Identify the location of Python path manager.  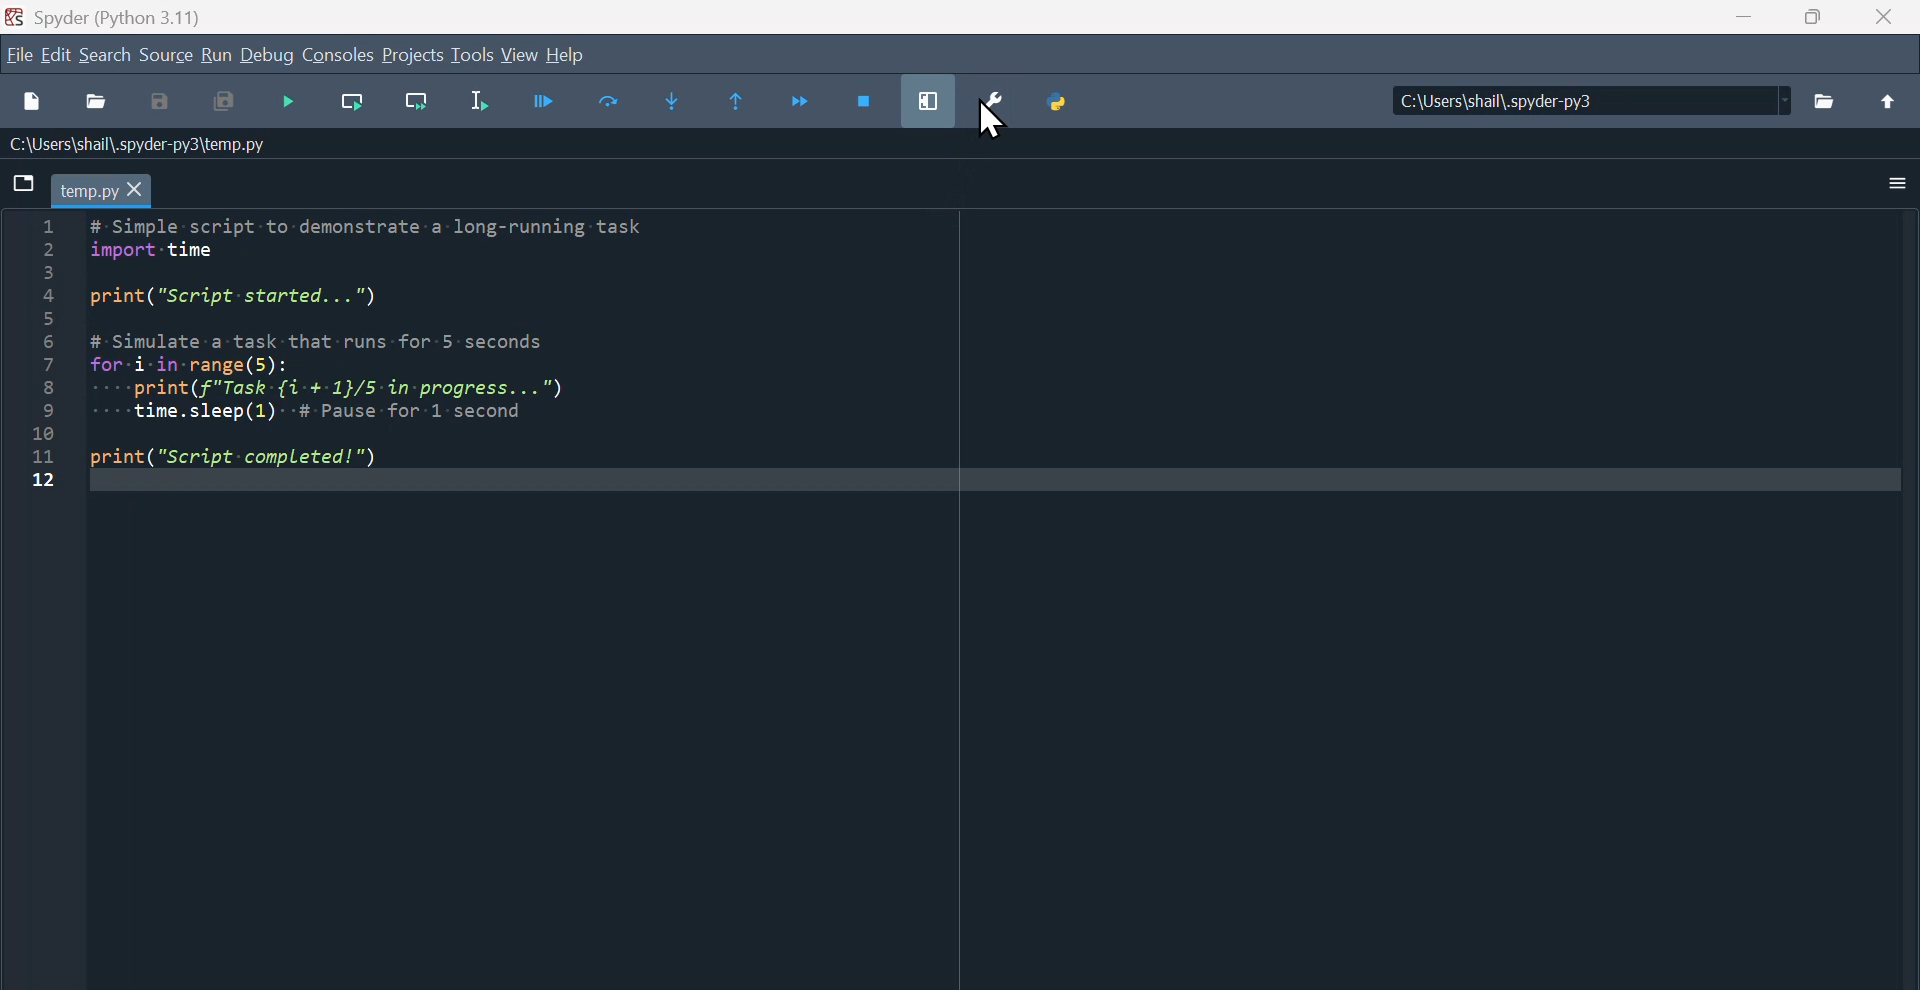
(1063, 99).